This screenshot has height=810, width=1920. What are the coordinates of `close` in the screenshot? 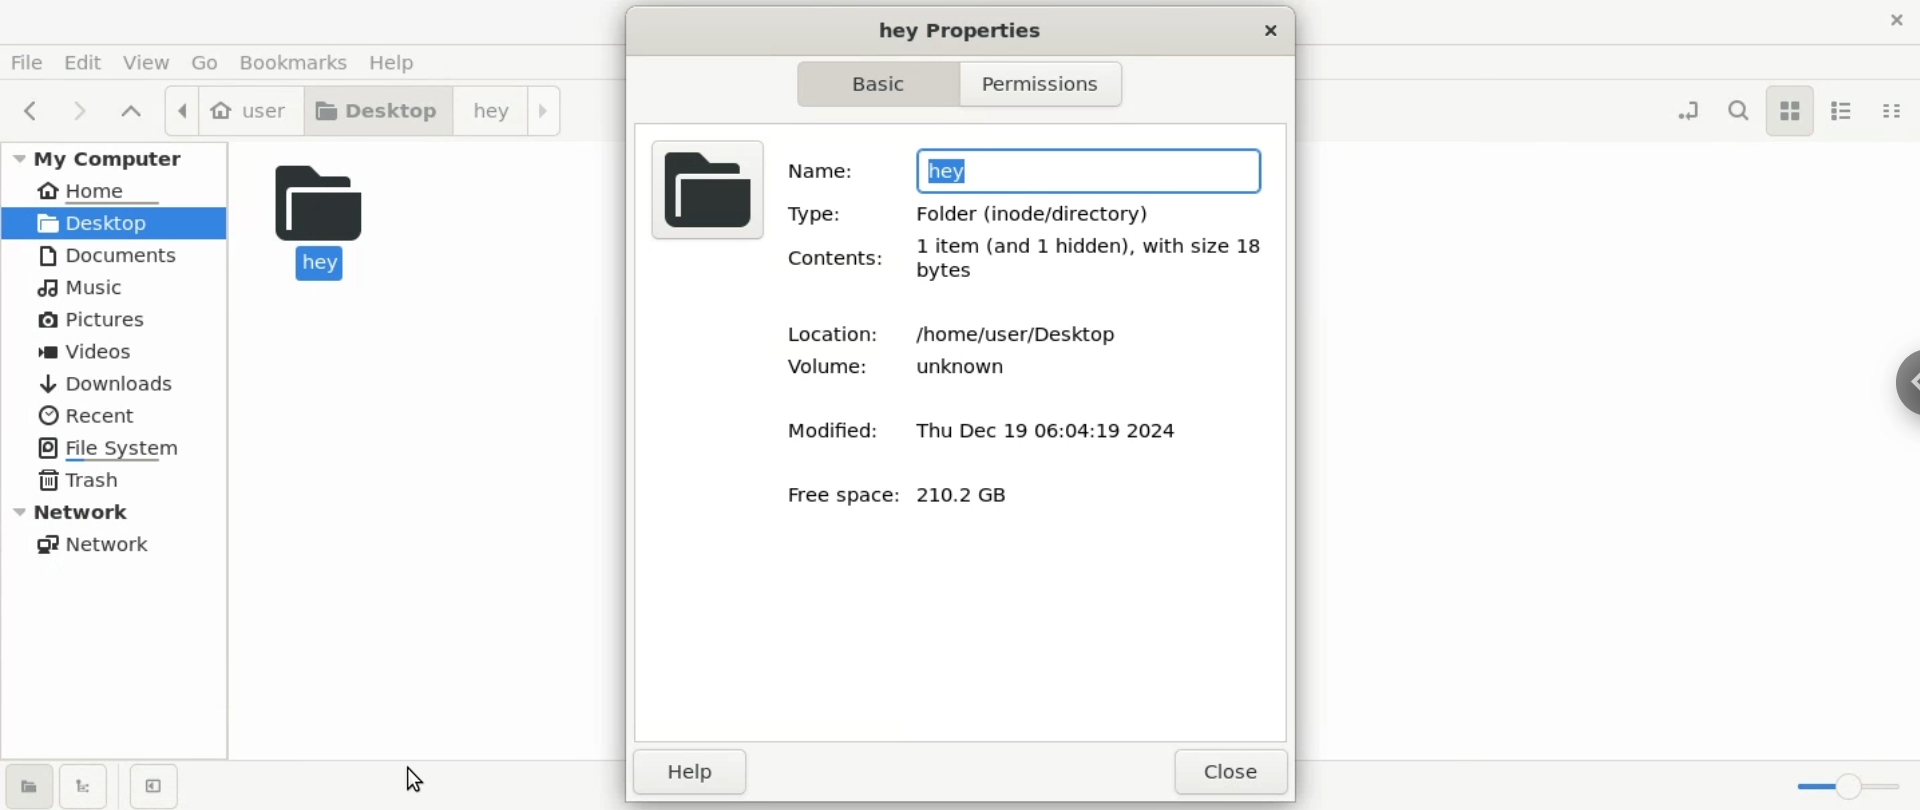 It's located at (1227, 772).